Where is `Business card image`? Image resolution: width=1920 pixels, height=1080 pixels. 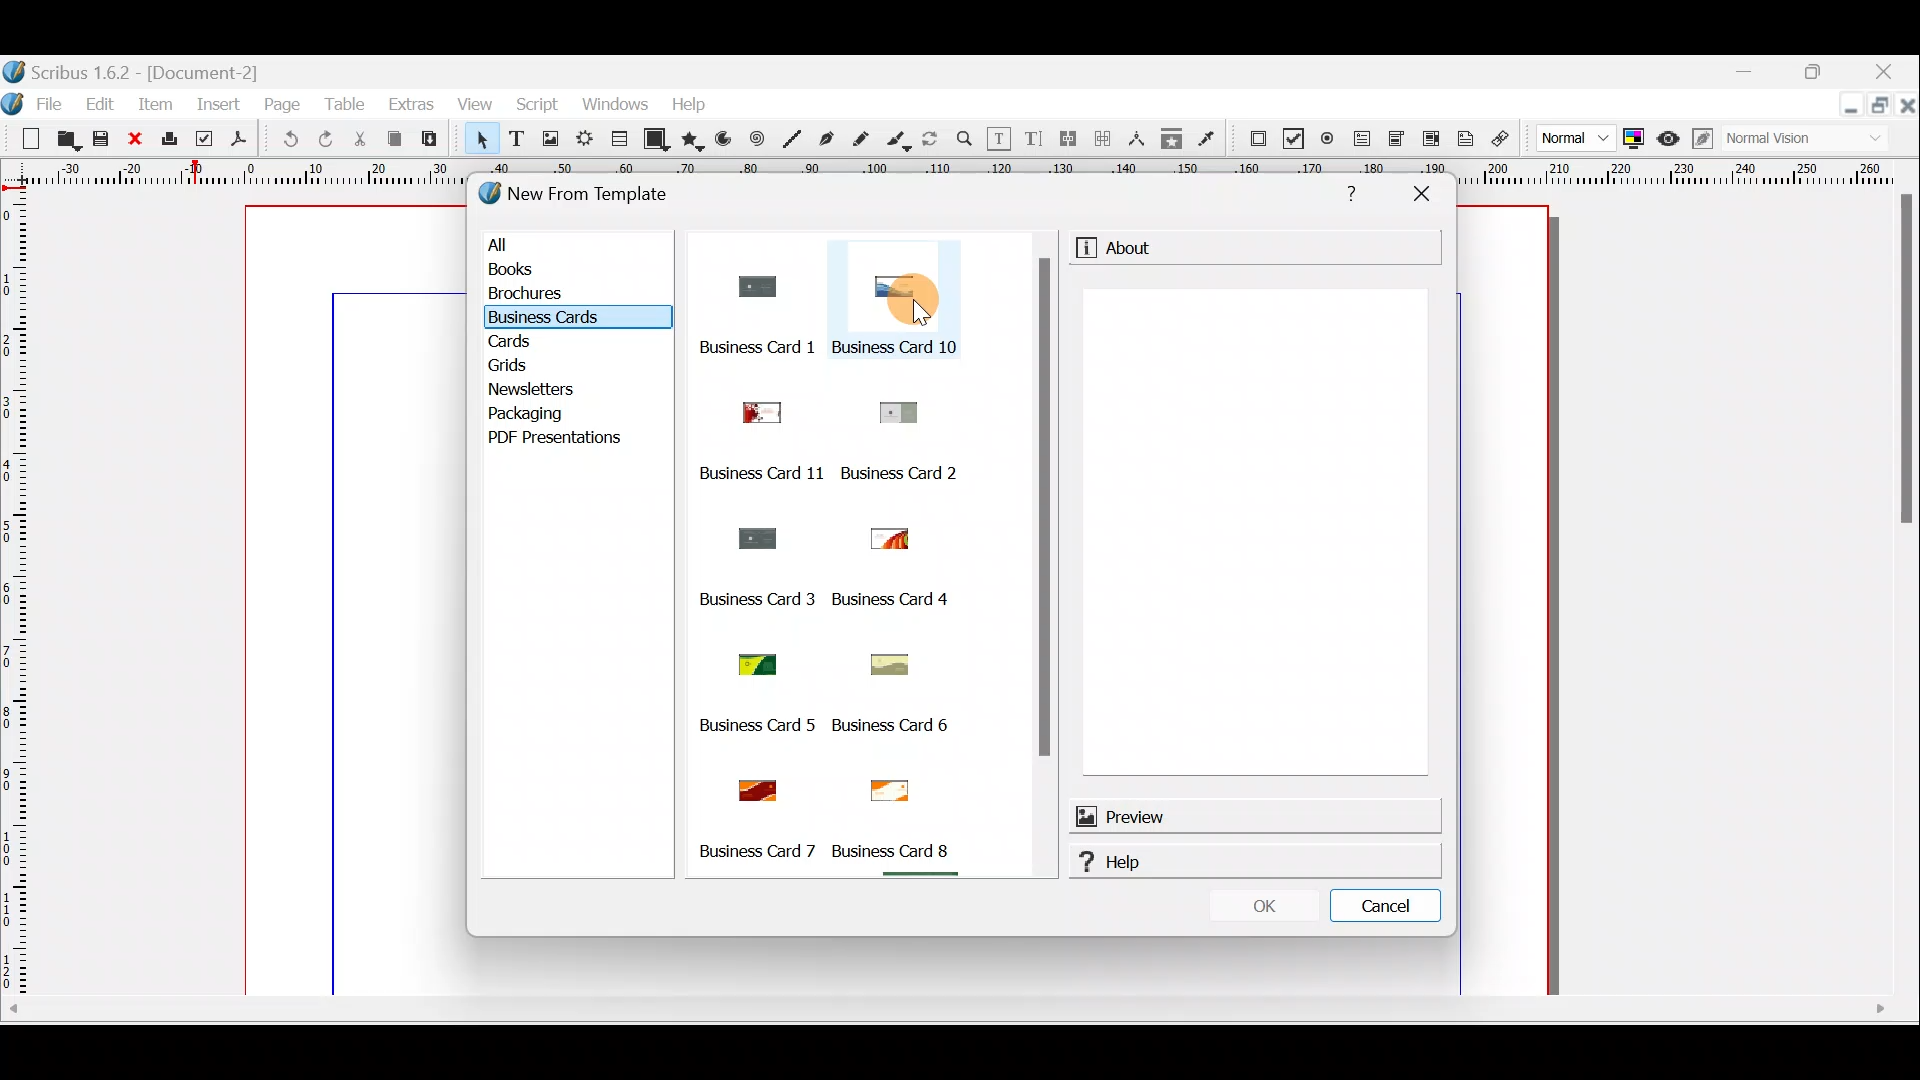
Business card image is located at coordinates (875, 664).